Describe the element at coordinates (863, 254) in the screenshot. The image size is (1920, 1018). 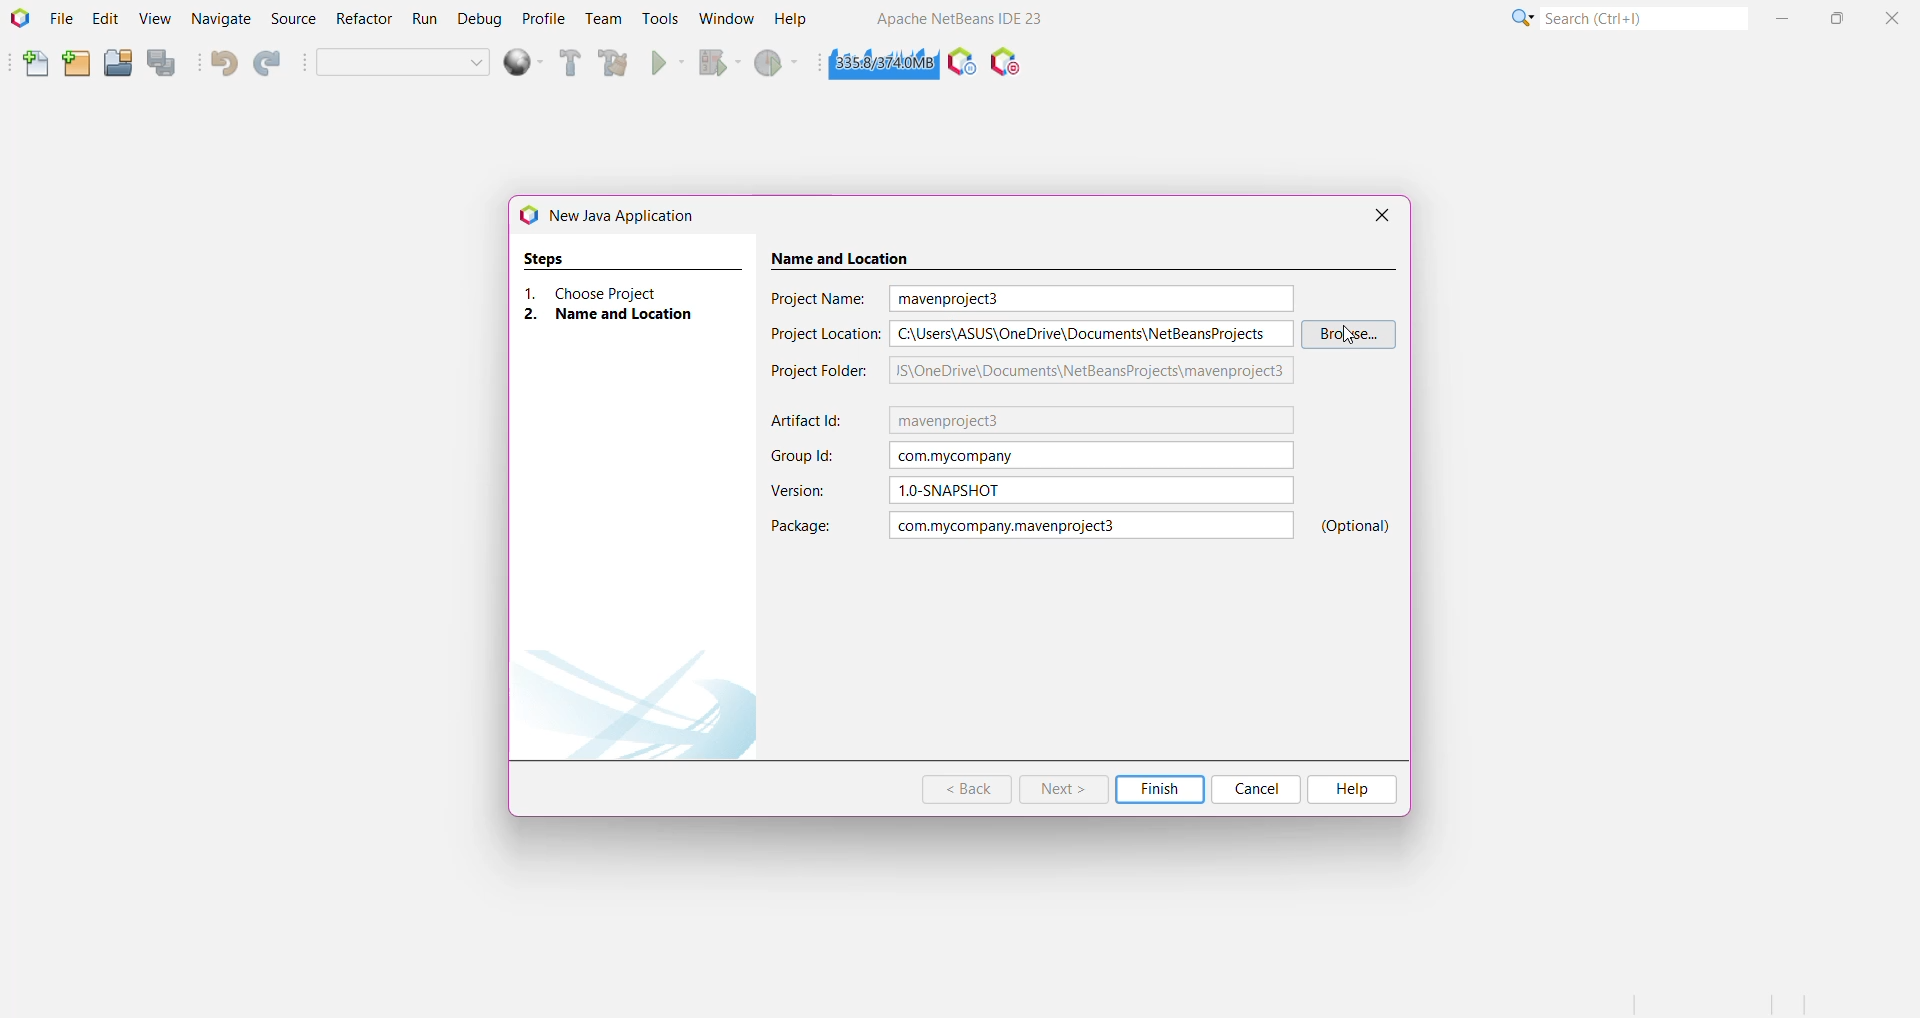
I see `Name and Location` at that location.